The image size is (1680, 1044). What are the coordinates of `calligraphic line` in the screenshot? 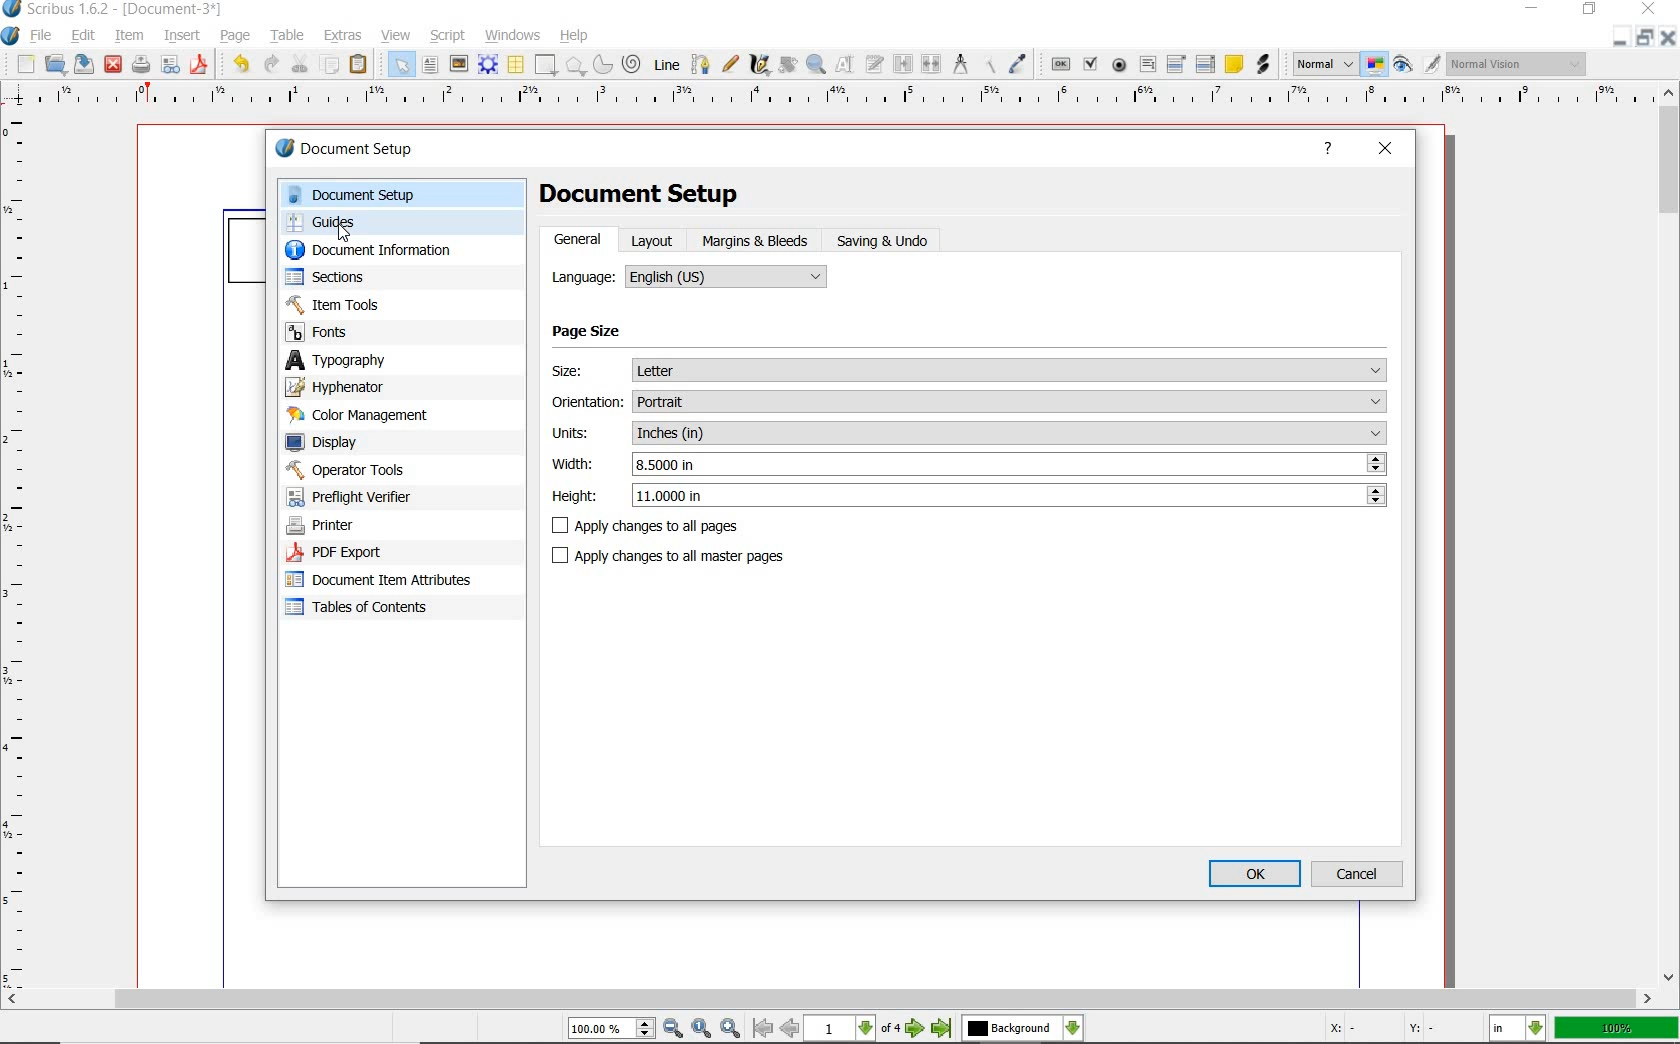 It's located at (762, 65).